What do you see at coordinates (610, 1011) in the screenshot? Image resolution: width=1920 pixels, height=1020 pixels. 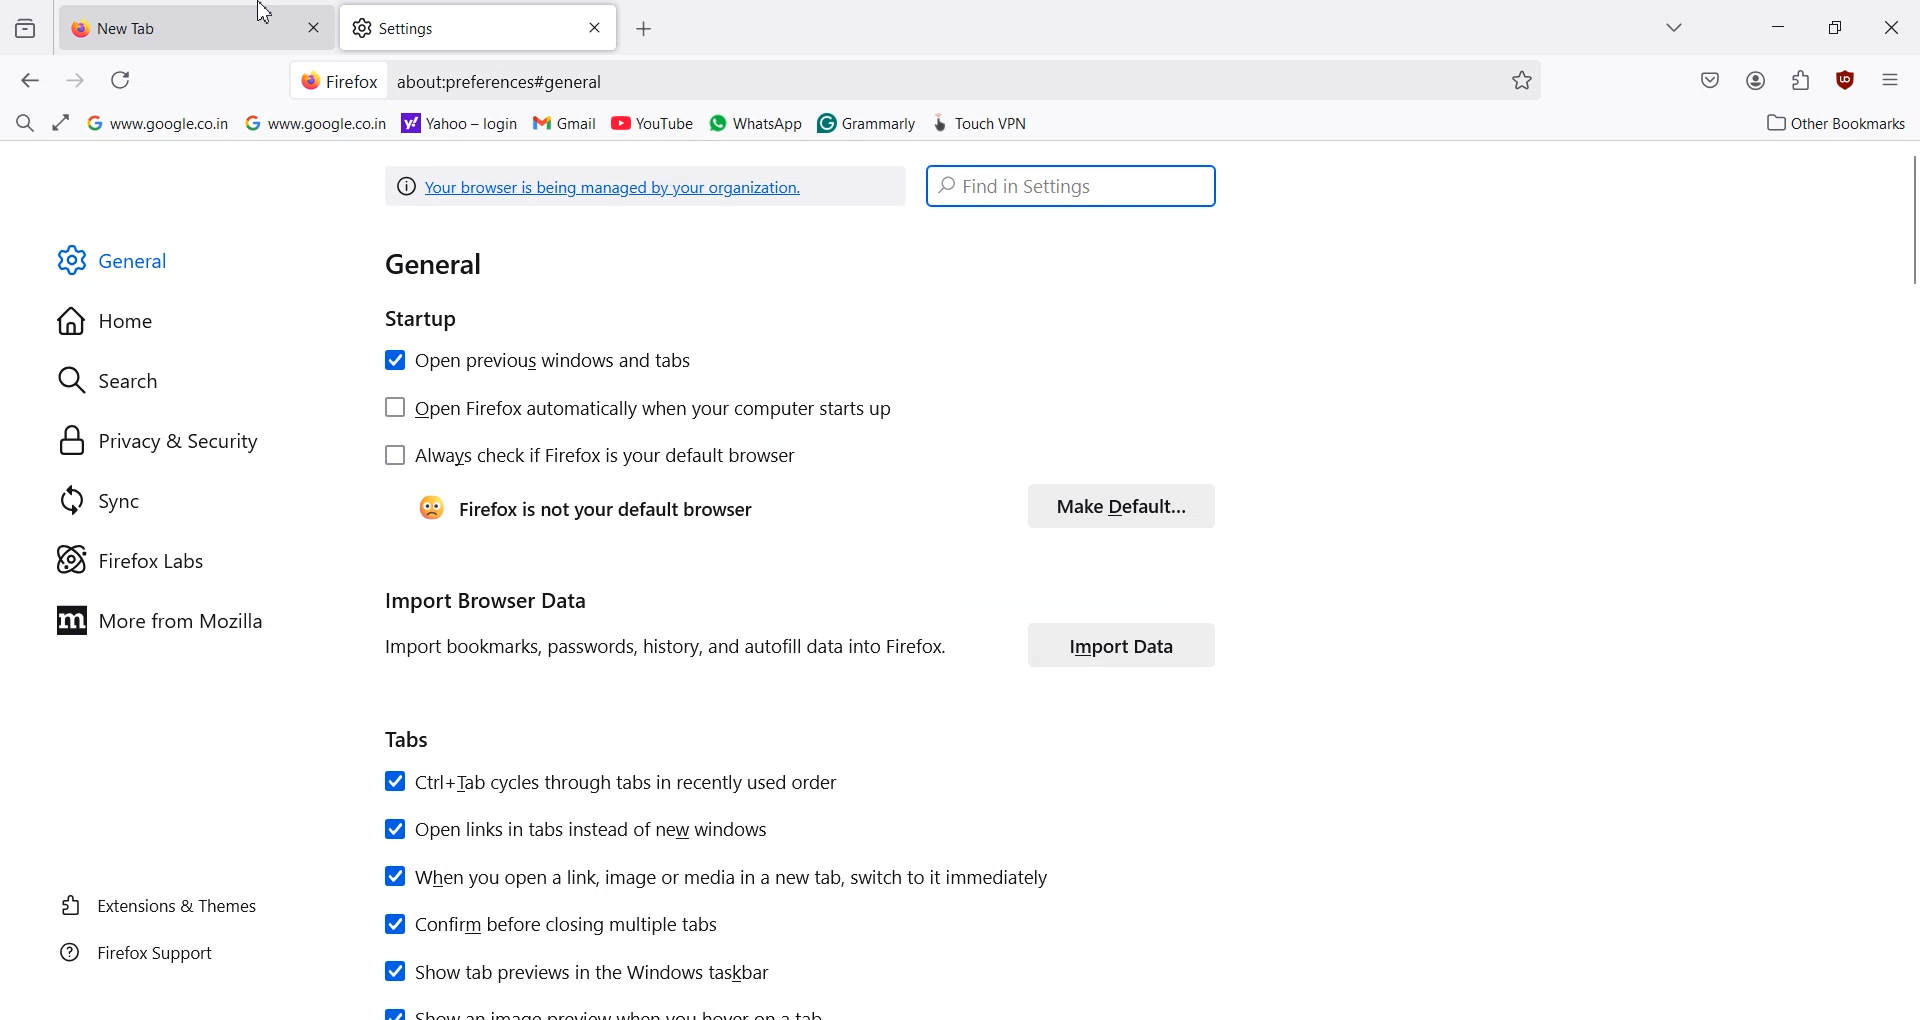 I see `Show an image preview when you hover on a tab` at bounding box center [610, 1011].